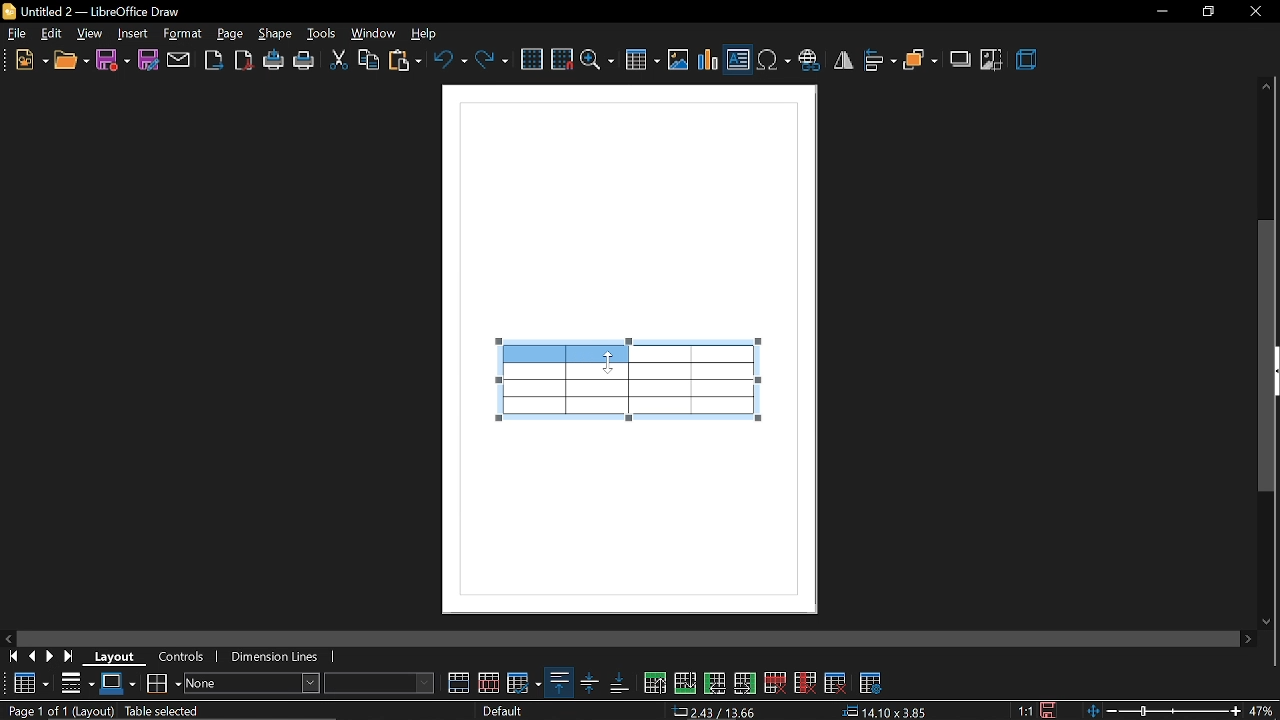  Describe the element at coordinates (89, 33) in the screenshot. I see `view` at that location.